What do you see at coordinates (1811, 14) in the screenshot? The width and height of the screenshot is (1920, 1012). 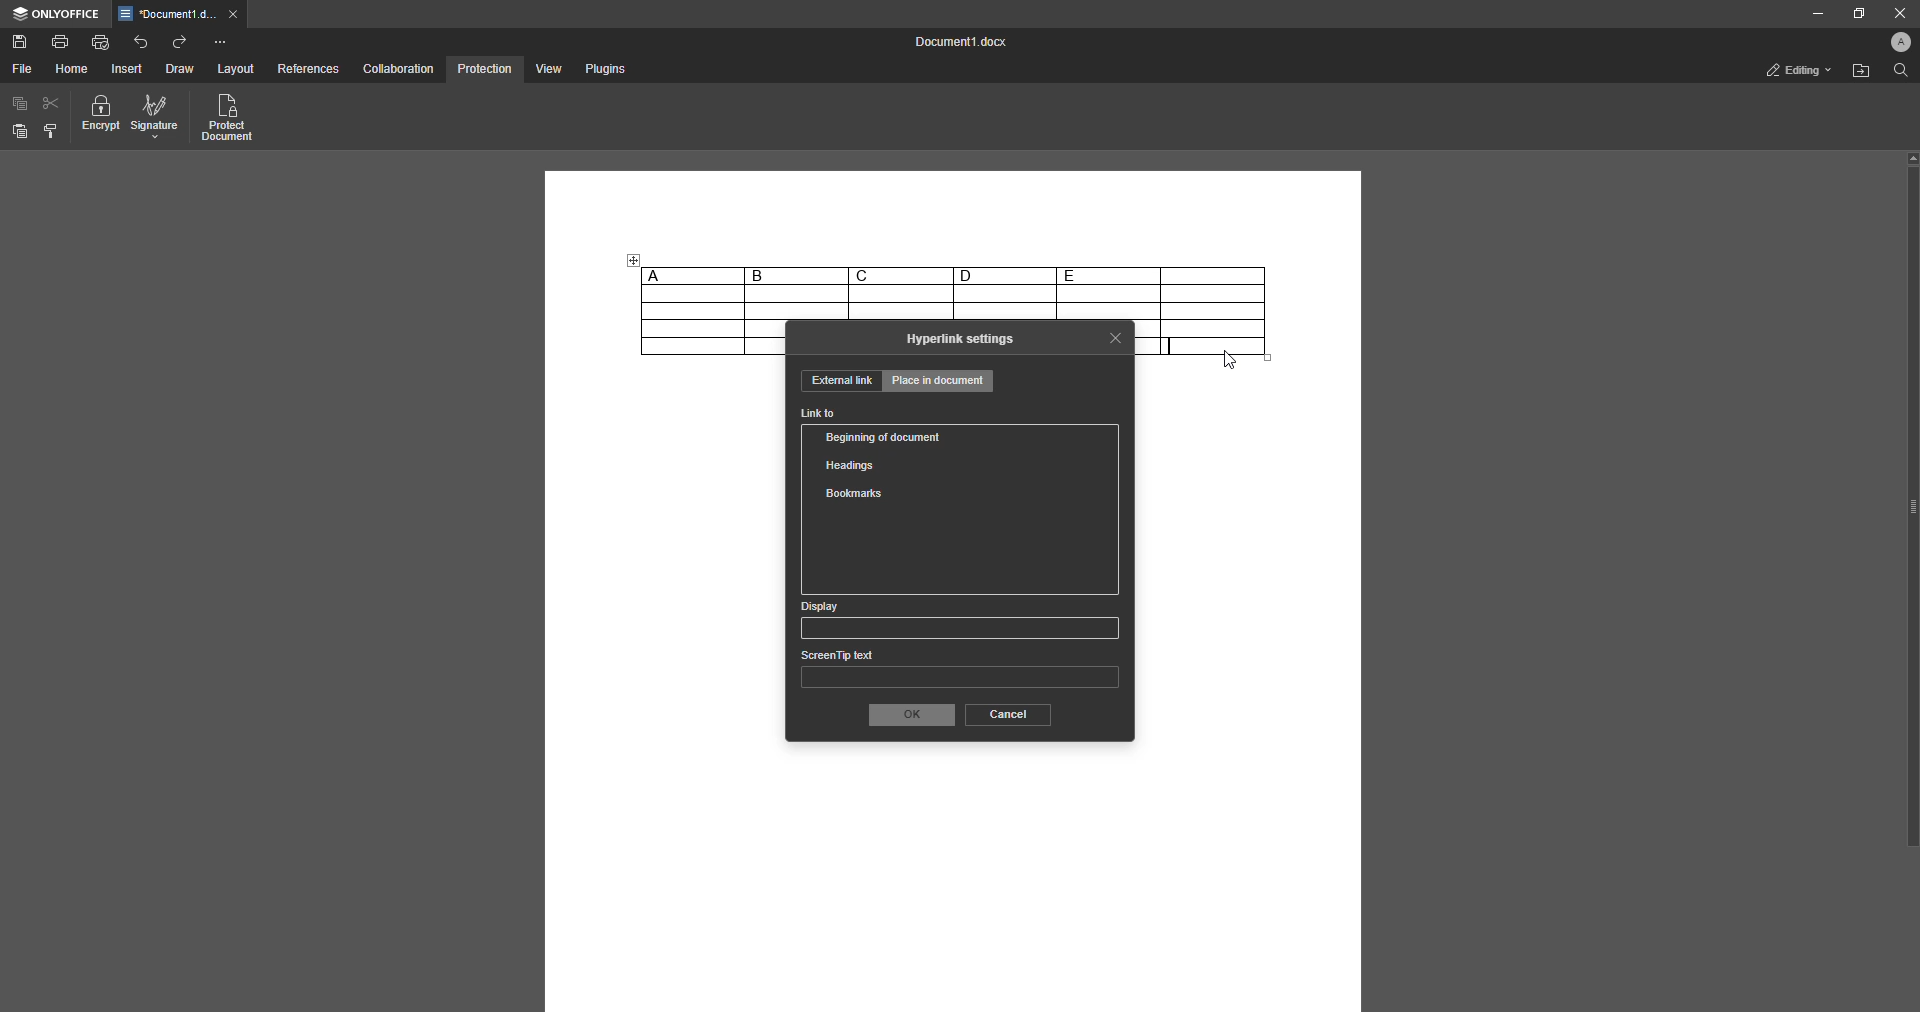 I see `Minimize` at bounding box center [1811, 14].